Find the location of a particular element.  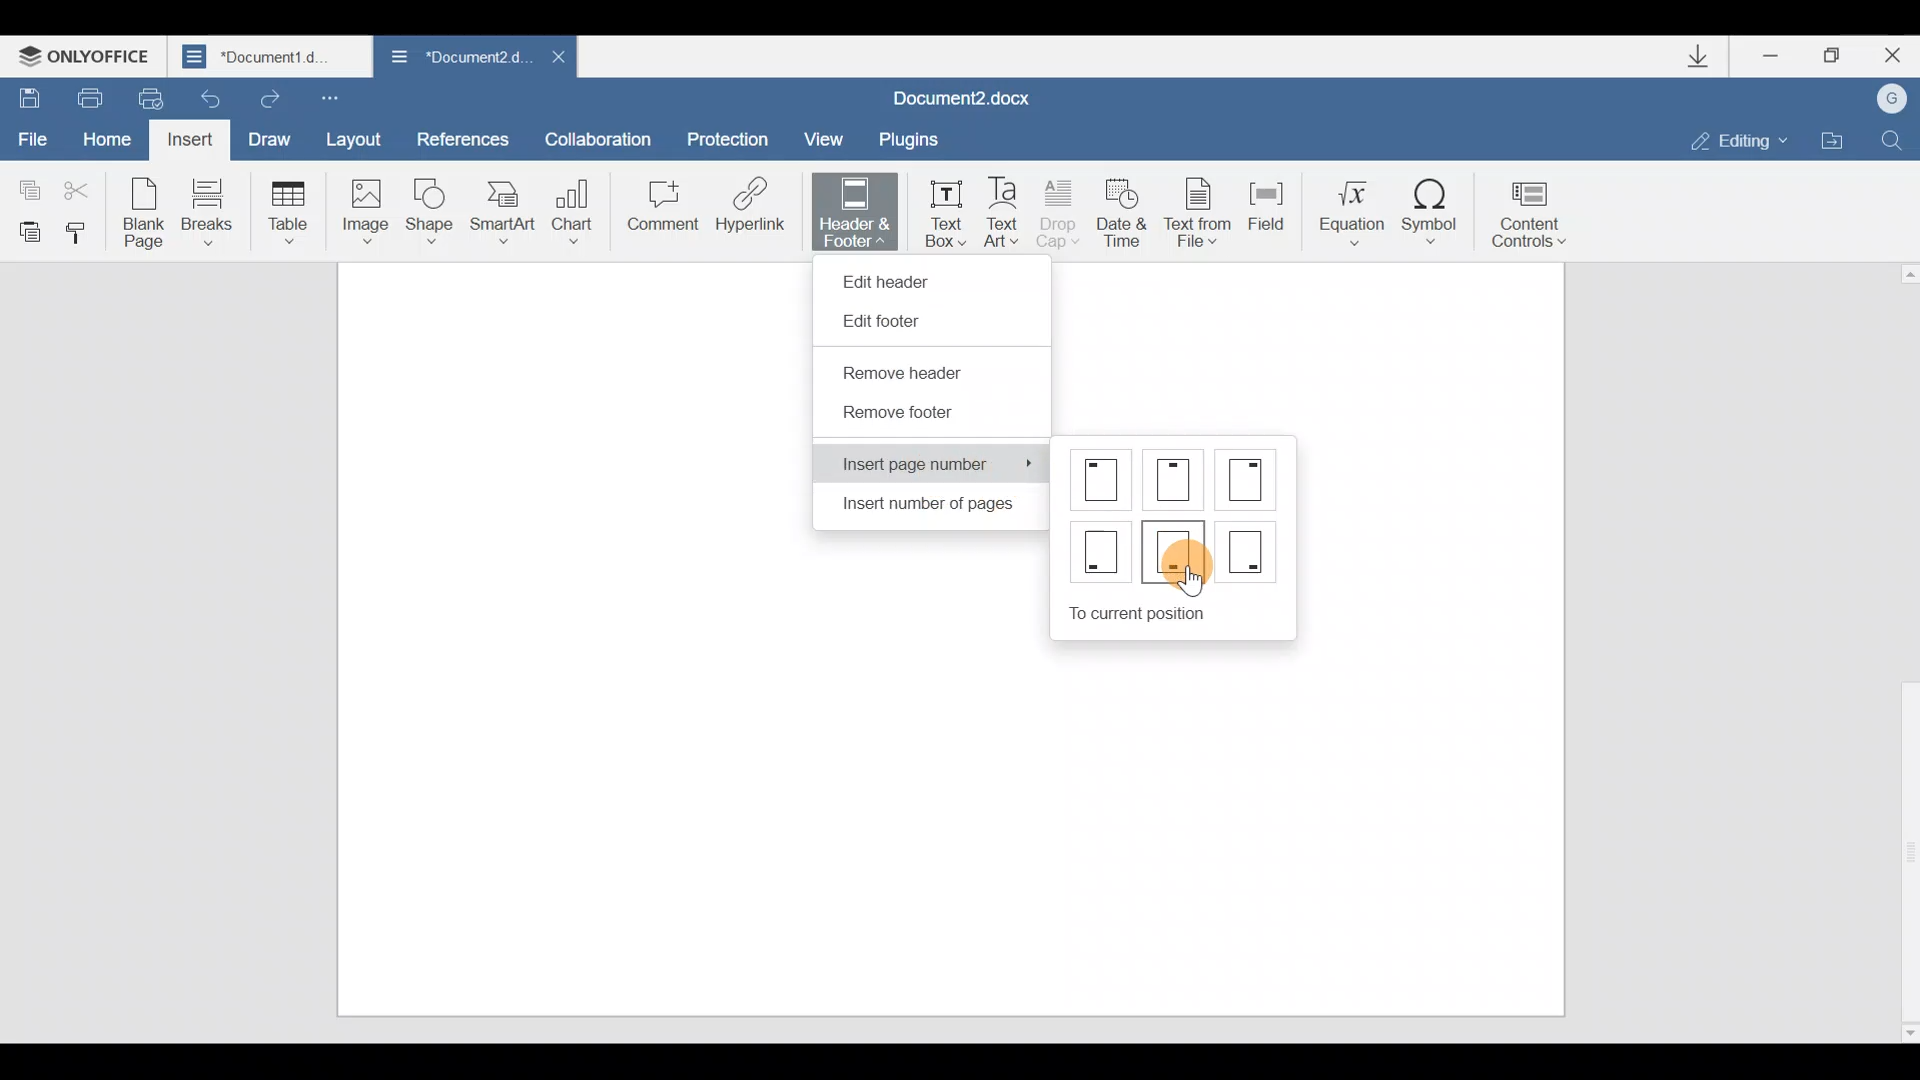

Close is located at coordinates (1892, 56).